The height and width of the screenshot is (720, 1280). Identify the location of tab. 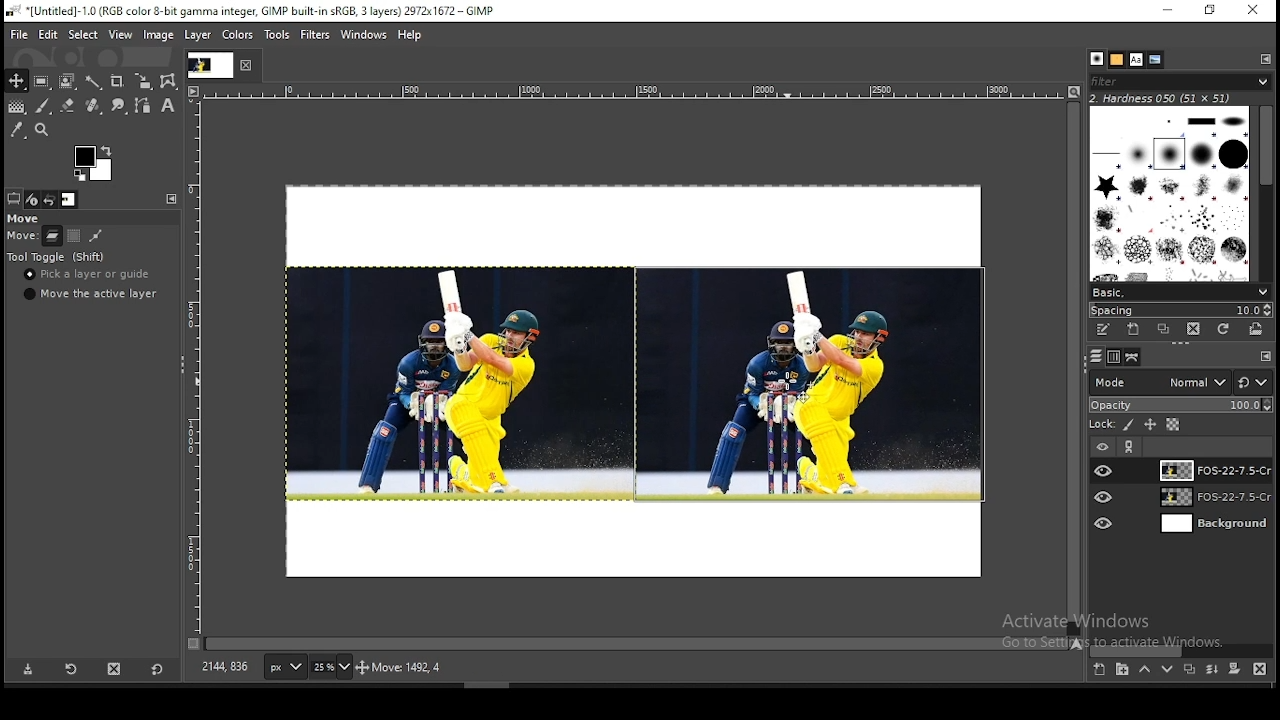
(209, 65).